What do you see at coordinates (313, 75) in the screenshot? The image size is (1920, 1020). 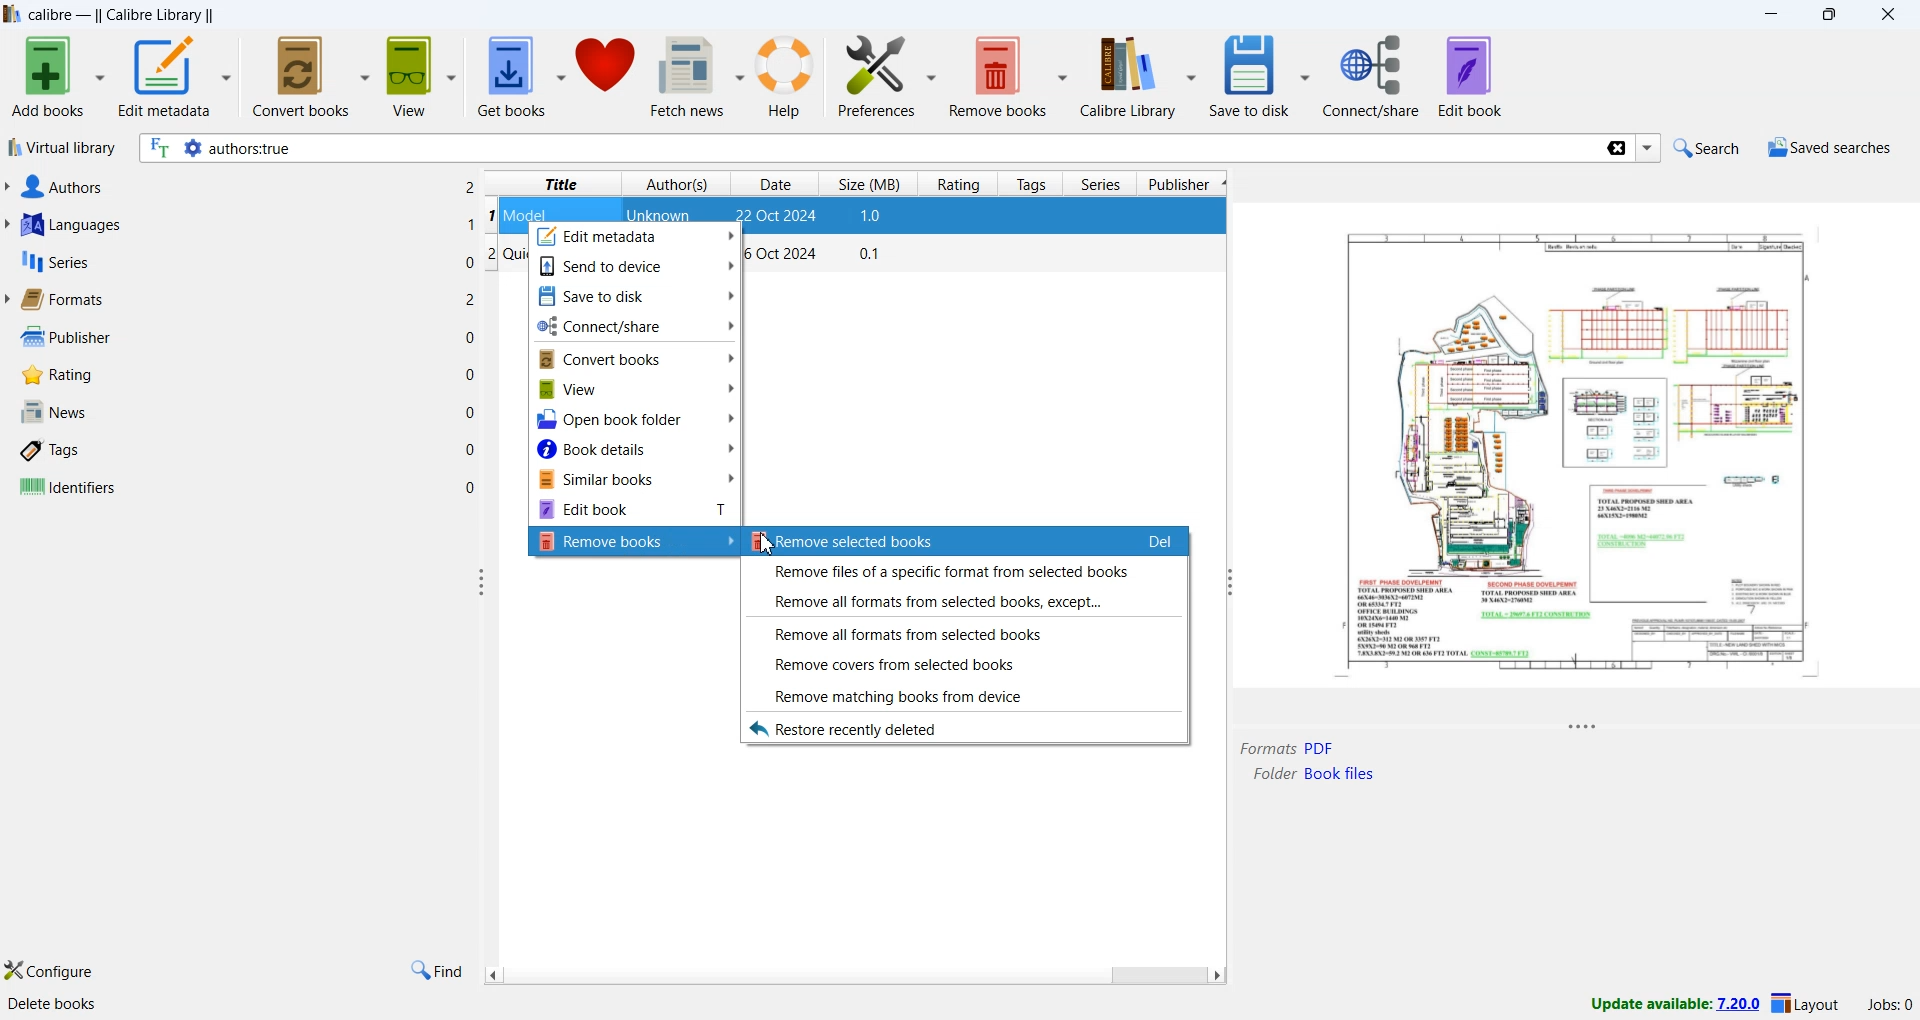 I see `convert books` at bounding box center [313, 75].